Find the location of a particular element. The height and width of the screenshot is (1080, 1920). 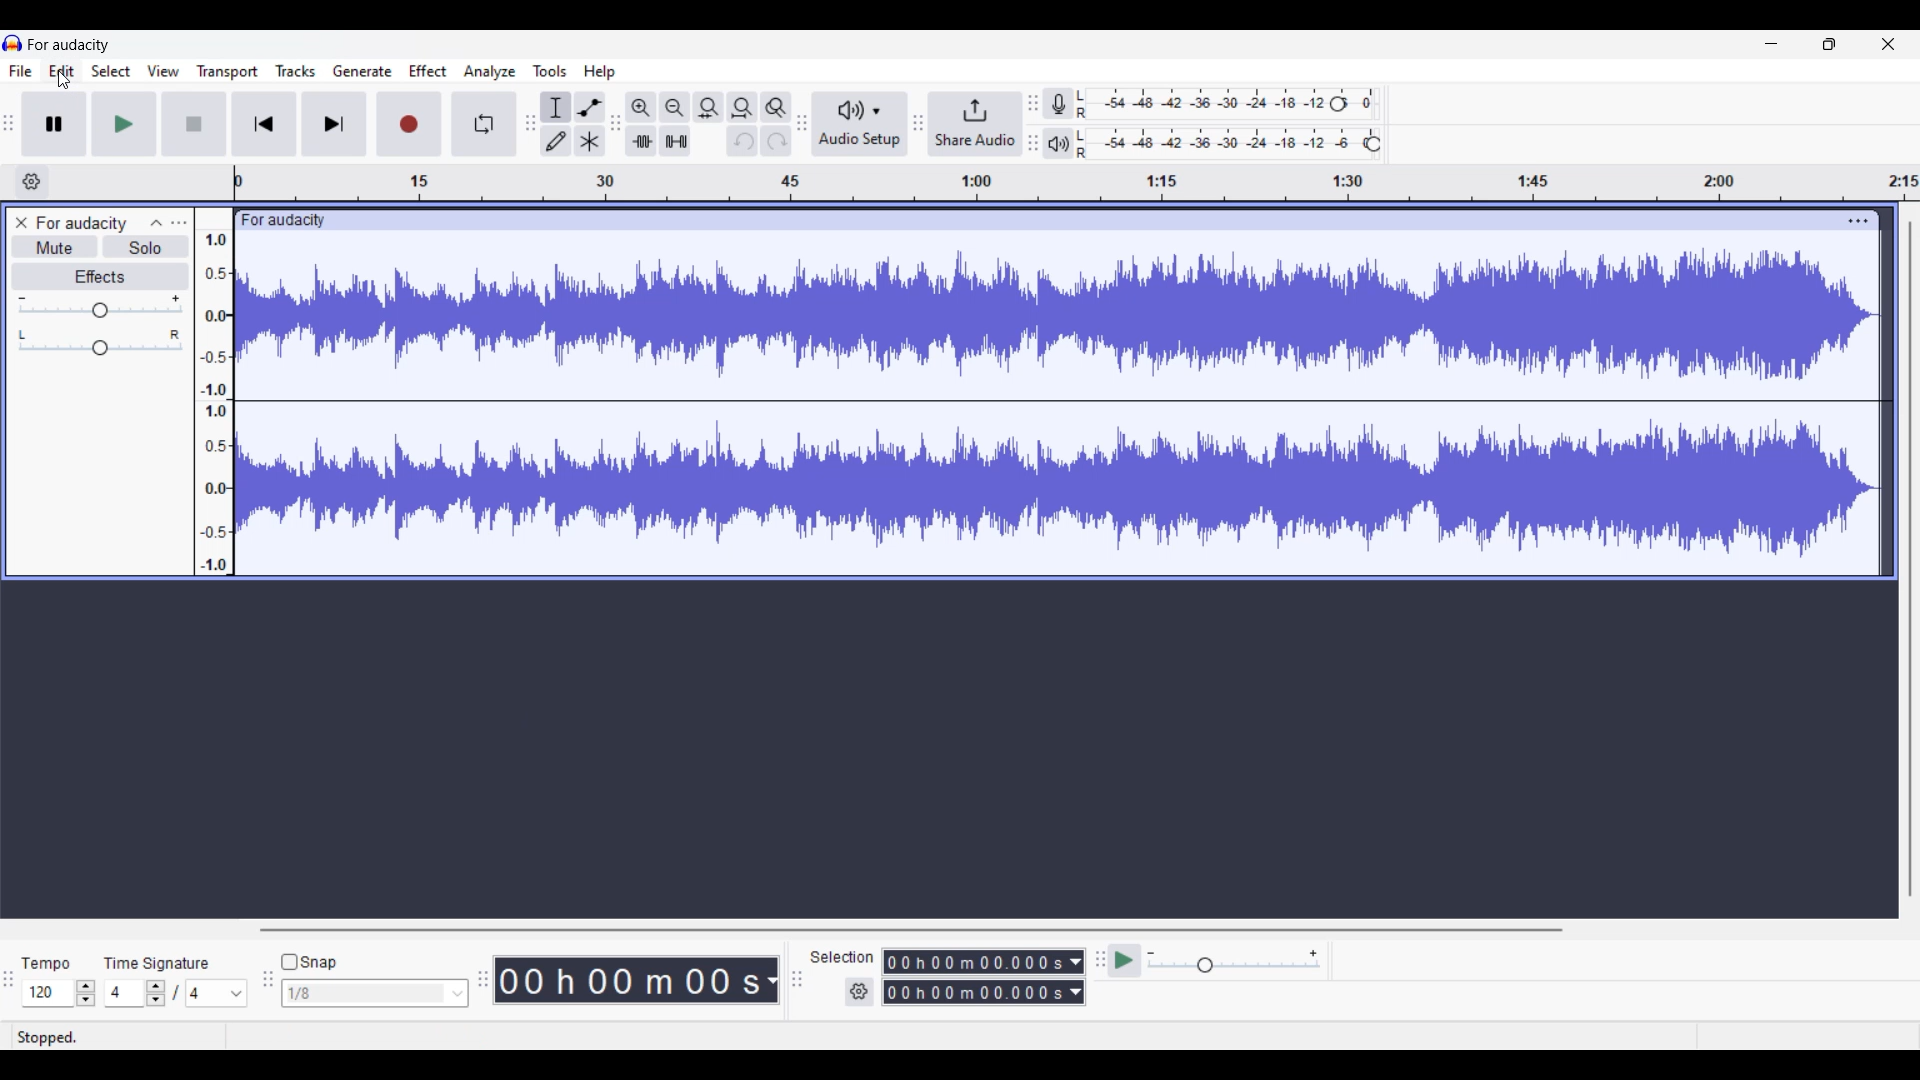

Edit menu is located at coordinates (61, 70).